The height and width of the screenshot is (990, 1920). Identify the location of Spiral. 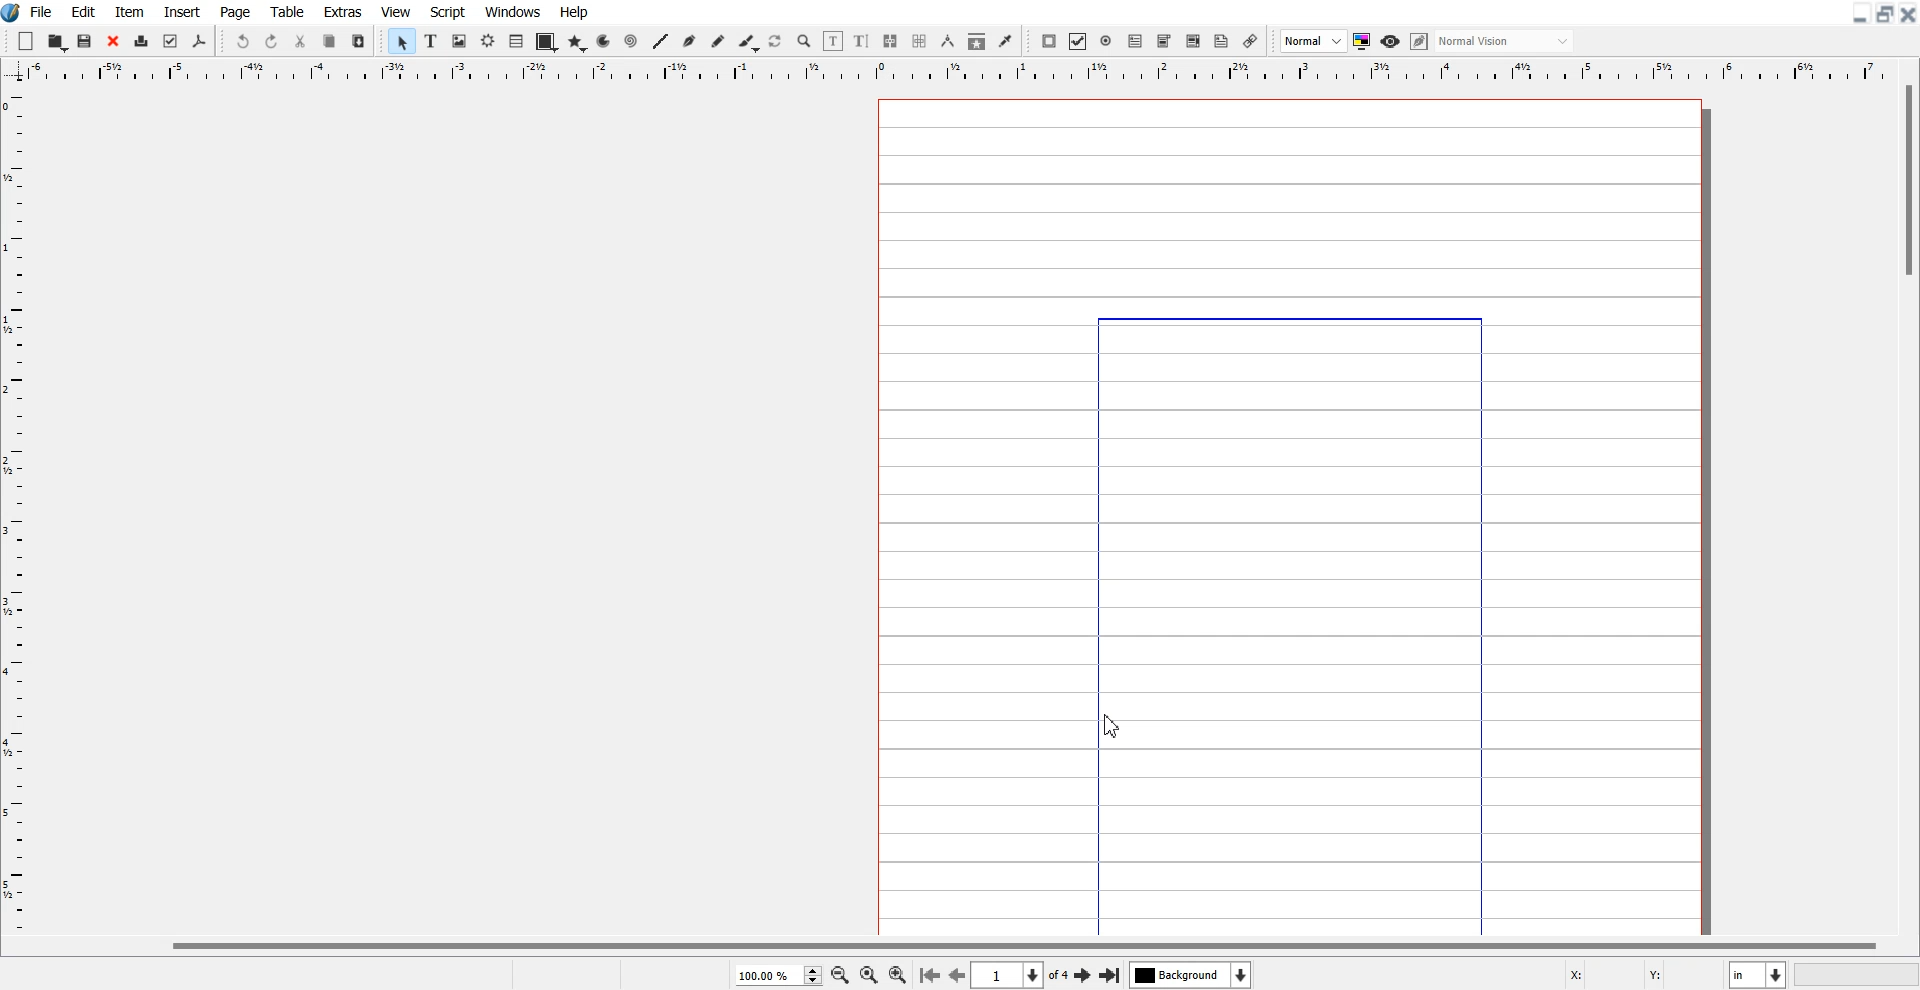
(630, 41).